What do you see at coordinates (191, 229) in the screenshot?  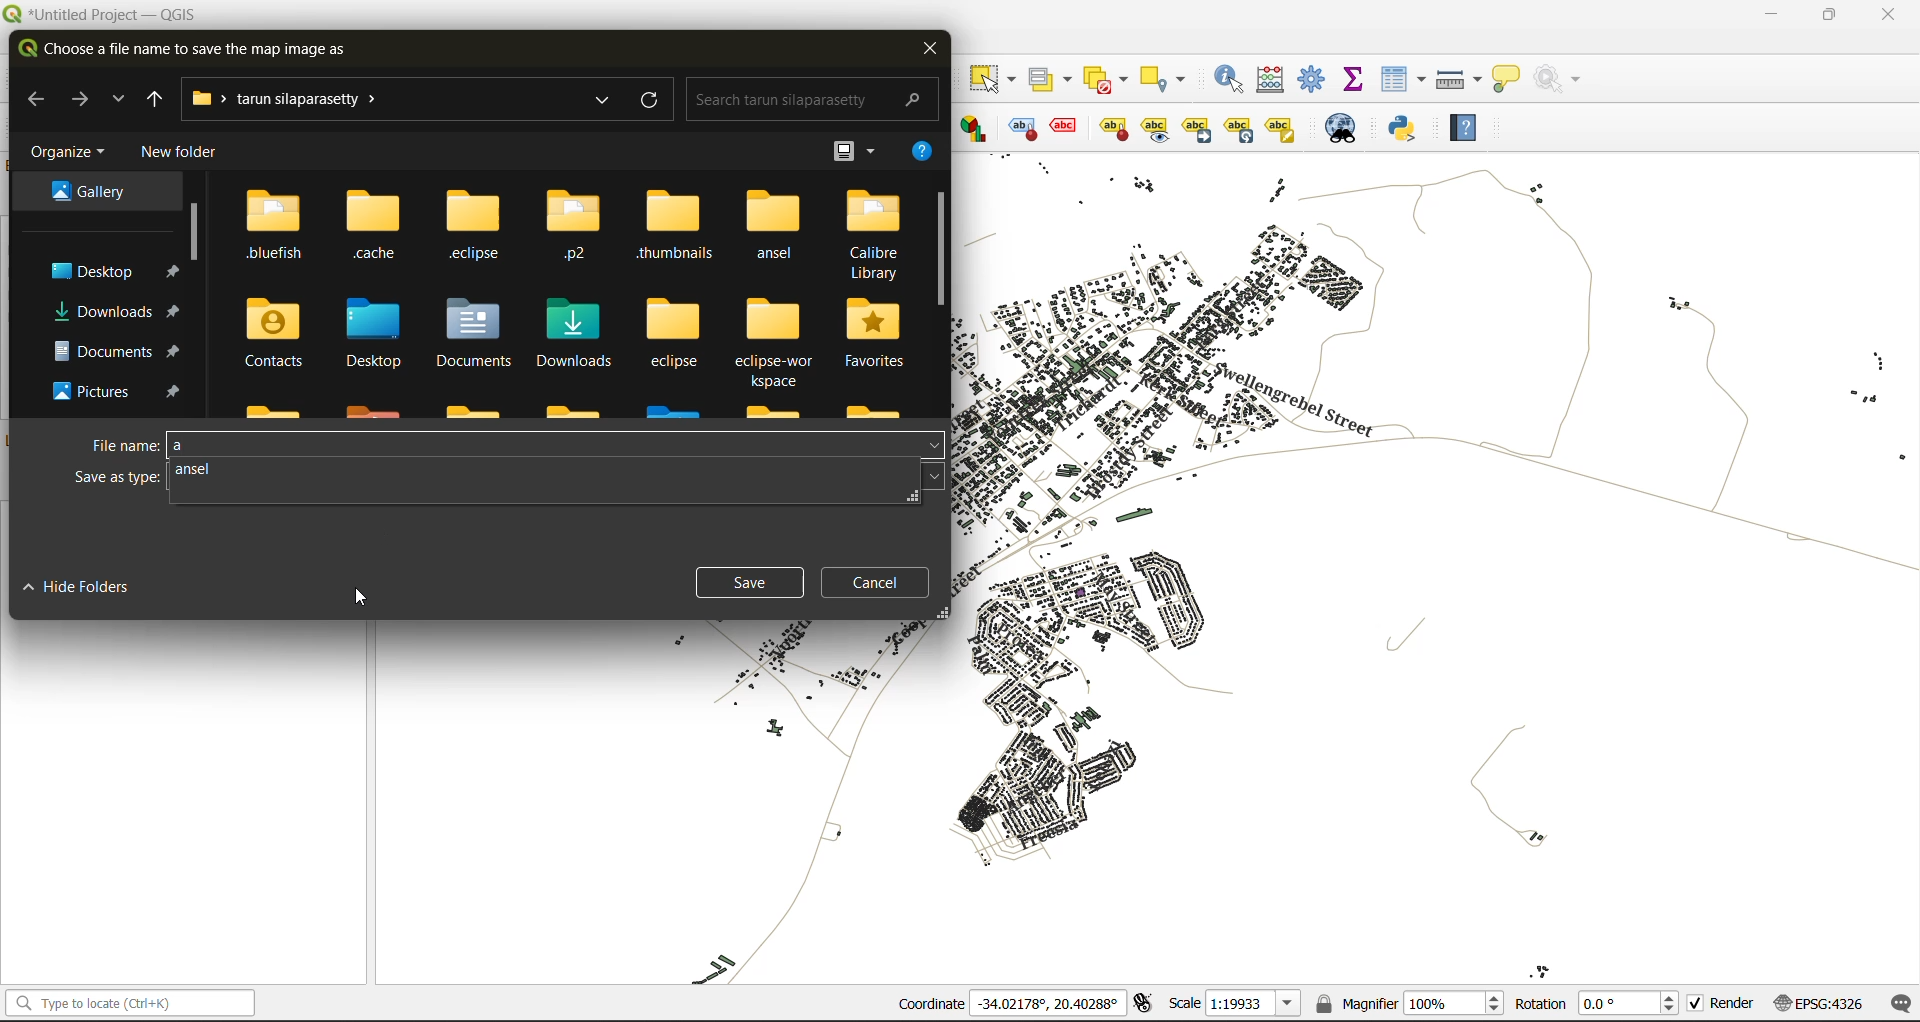 I see `vertical scroll bar` at bounding box center [191, 229].